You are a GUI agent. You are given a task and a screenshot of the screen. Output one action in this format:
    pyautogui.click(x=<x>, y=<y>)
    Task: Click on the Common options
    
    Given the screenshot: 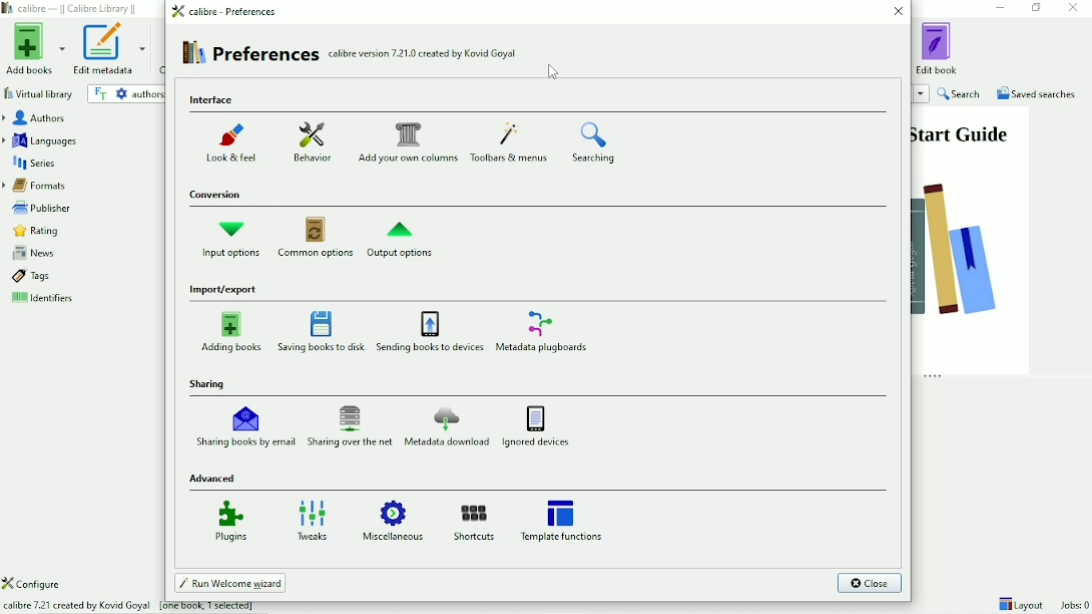 What is the action you would take?
    pyautogui.click(x=316, y=240)
    